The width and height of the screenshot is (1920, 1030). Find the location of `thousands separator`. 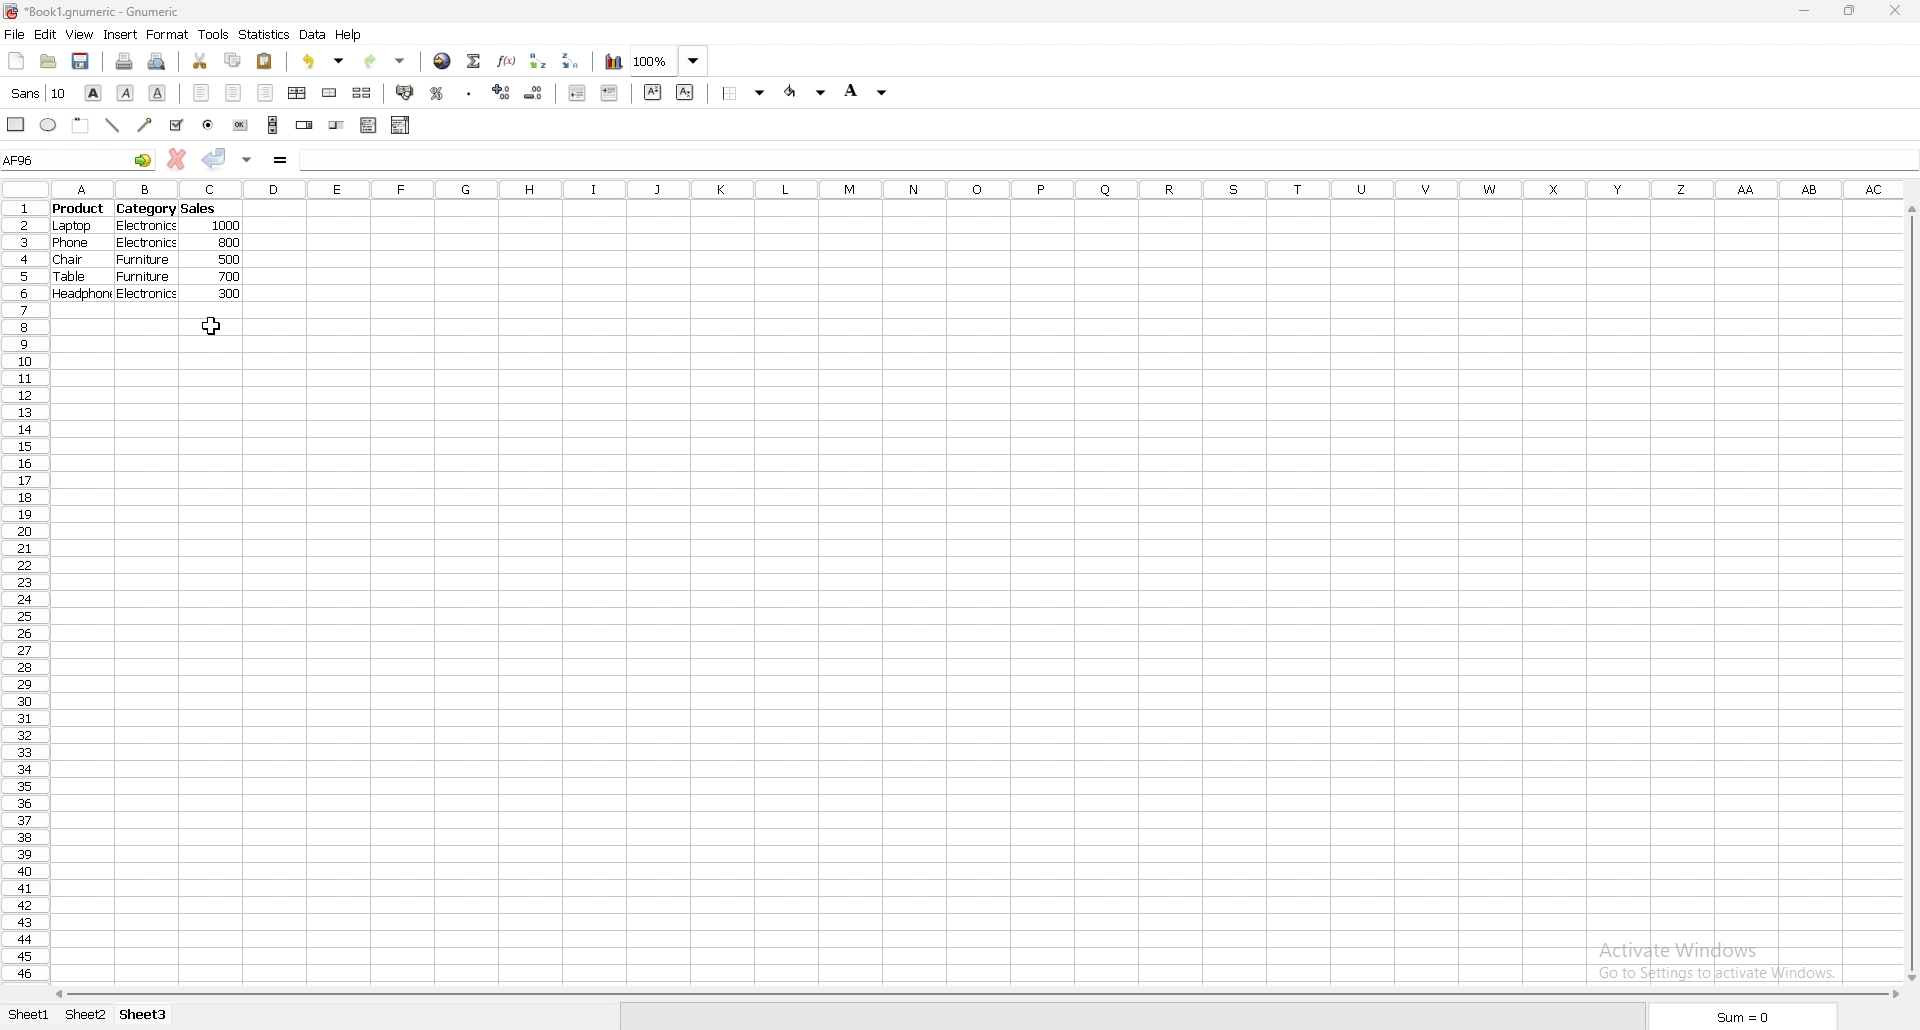

thousands separator is located at coordinates (467, 93).